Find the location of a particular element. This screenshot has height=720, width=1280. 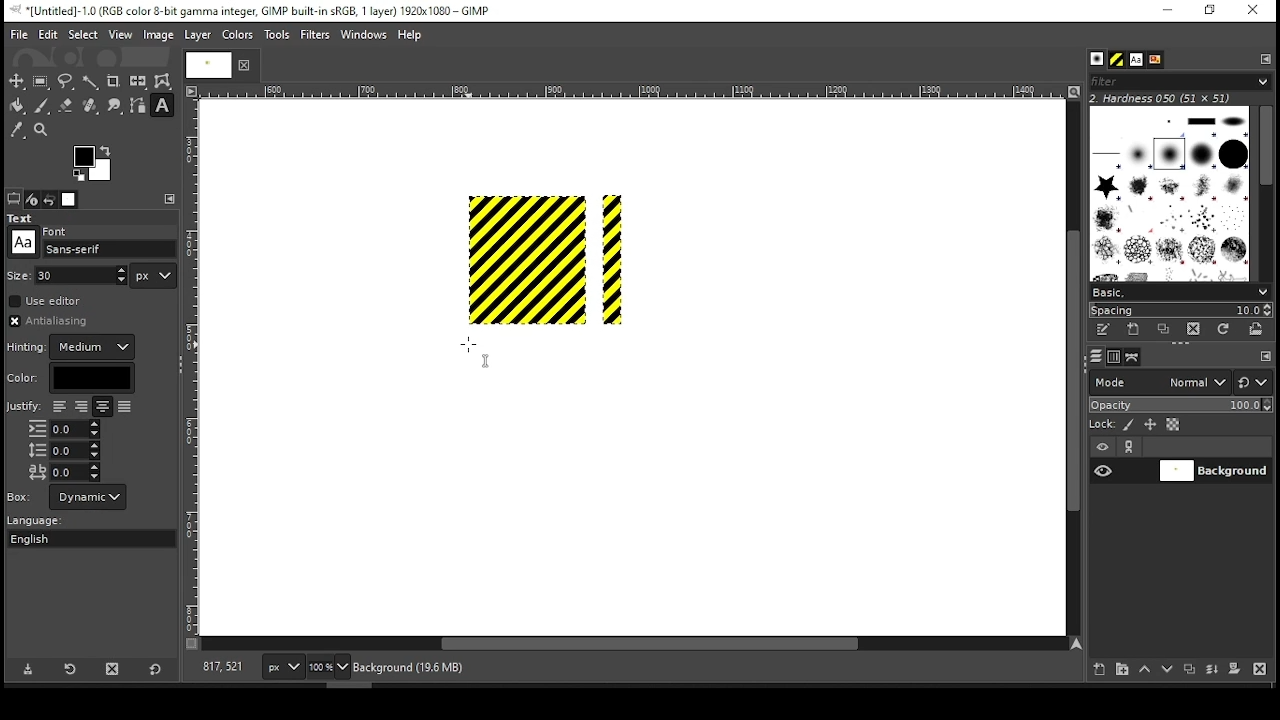

lock: is located at coordinates (1103, 426).